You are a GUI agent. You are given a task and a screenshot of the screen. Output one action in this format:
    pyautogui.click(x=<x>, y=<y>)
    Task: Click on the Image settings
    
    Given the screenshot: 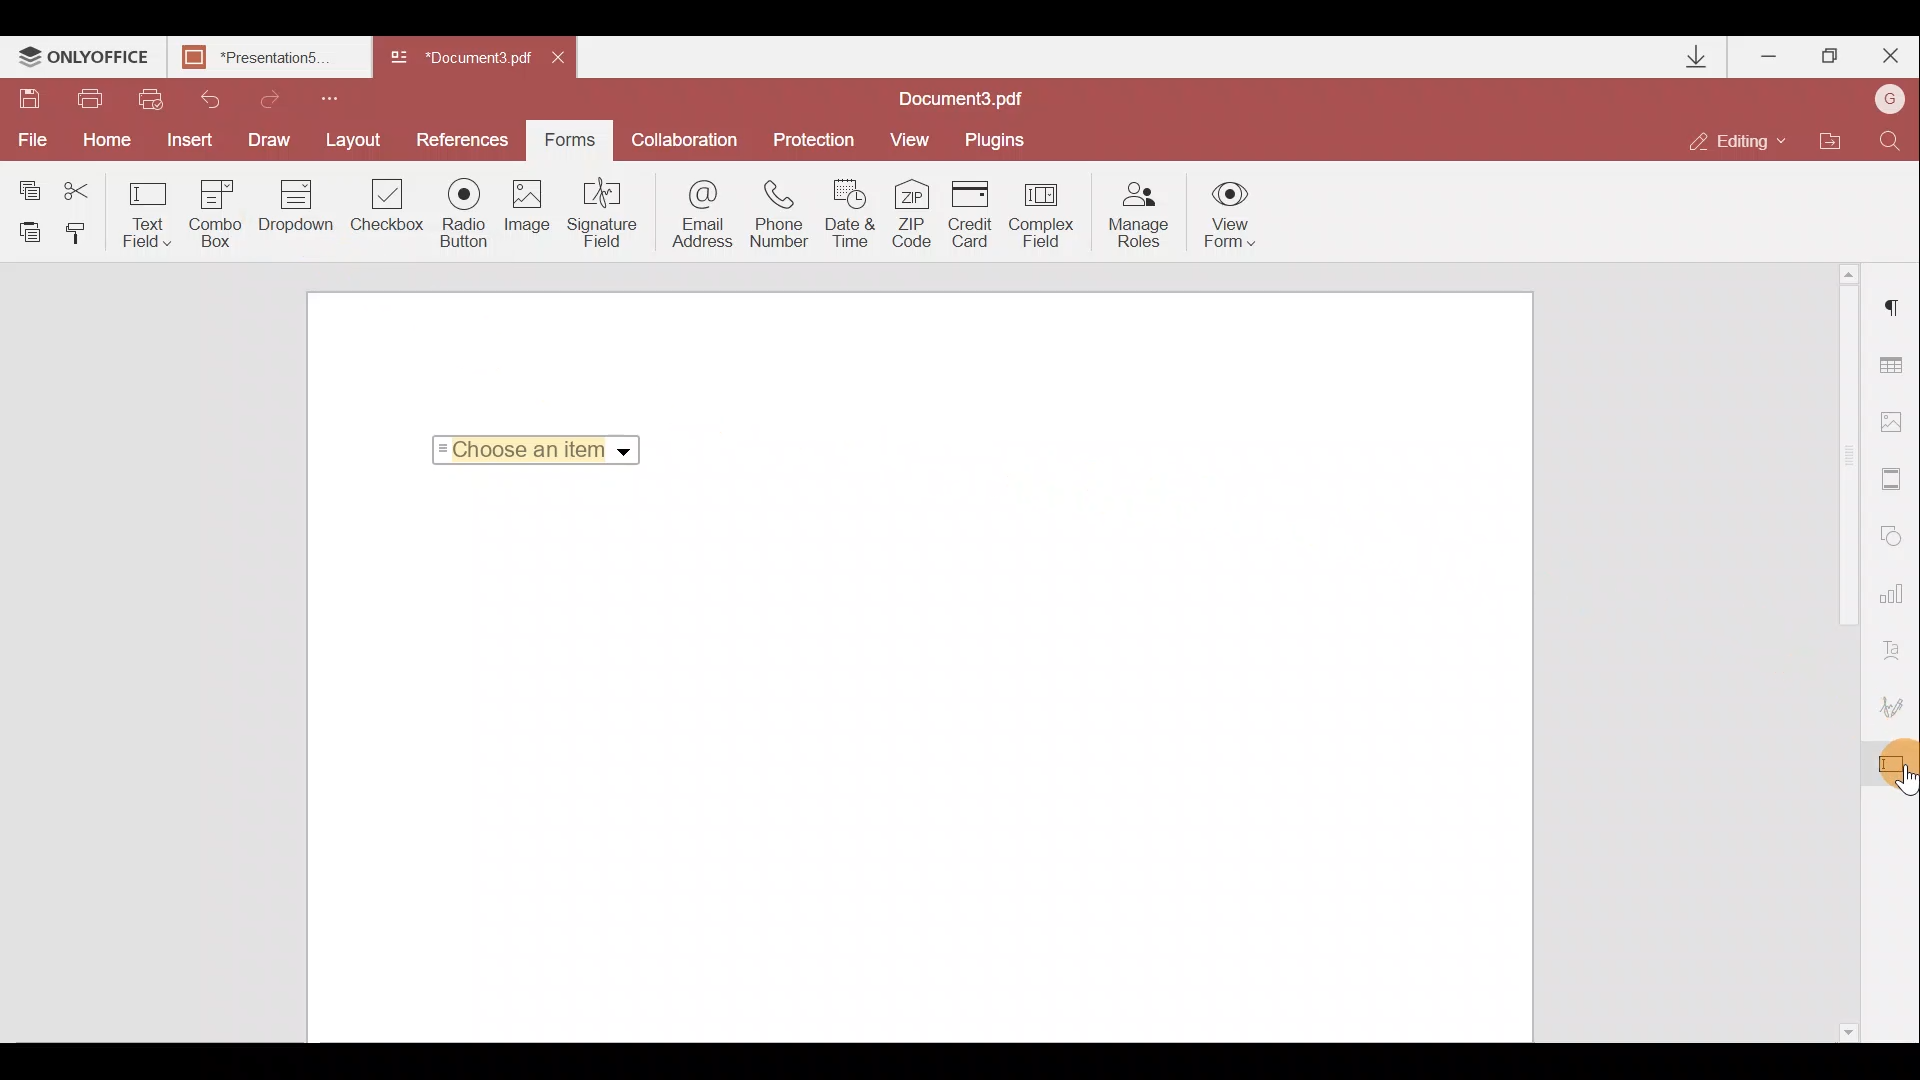 What is the action you would take?
    pyautogui.click(x=1897, y=421)
    